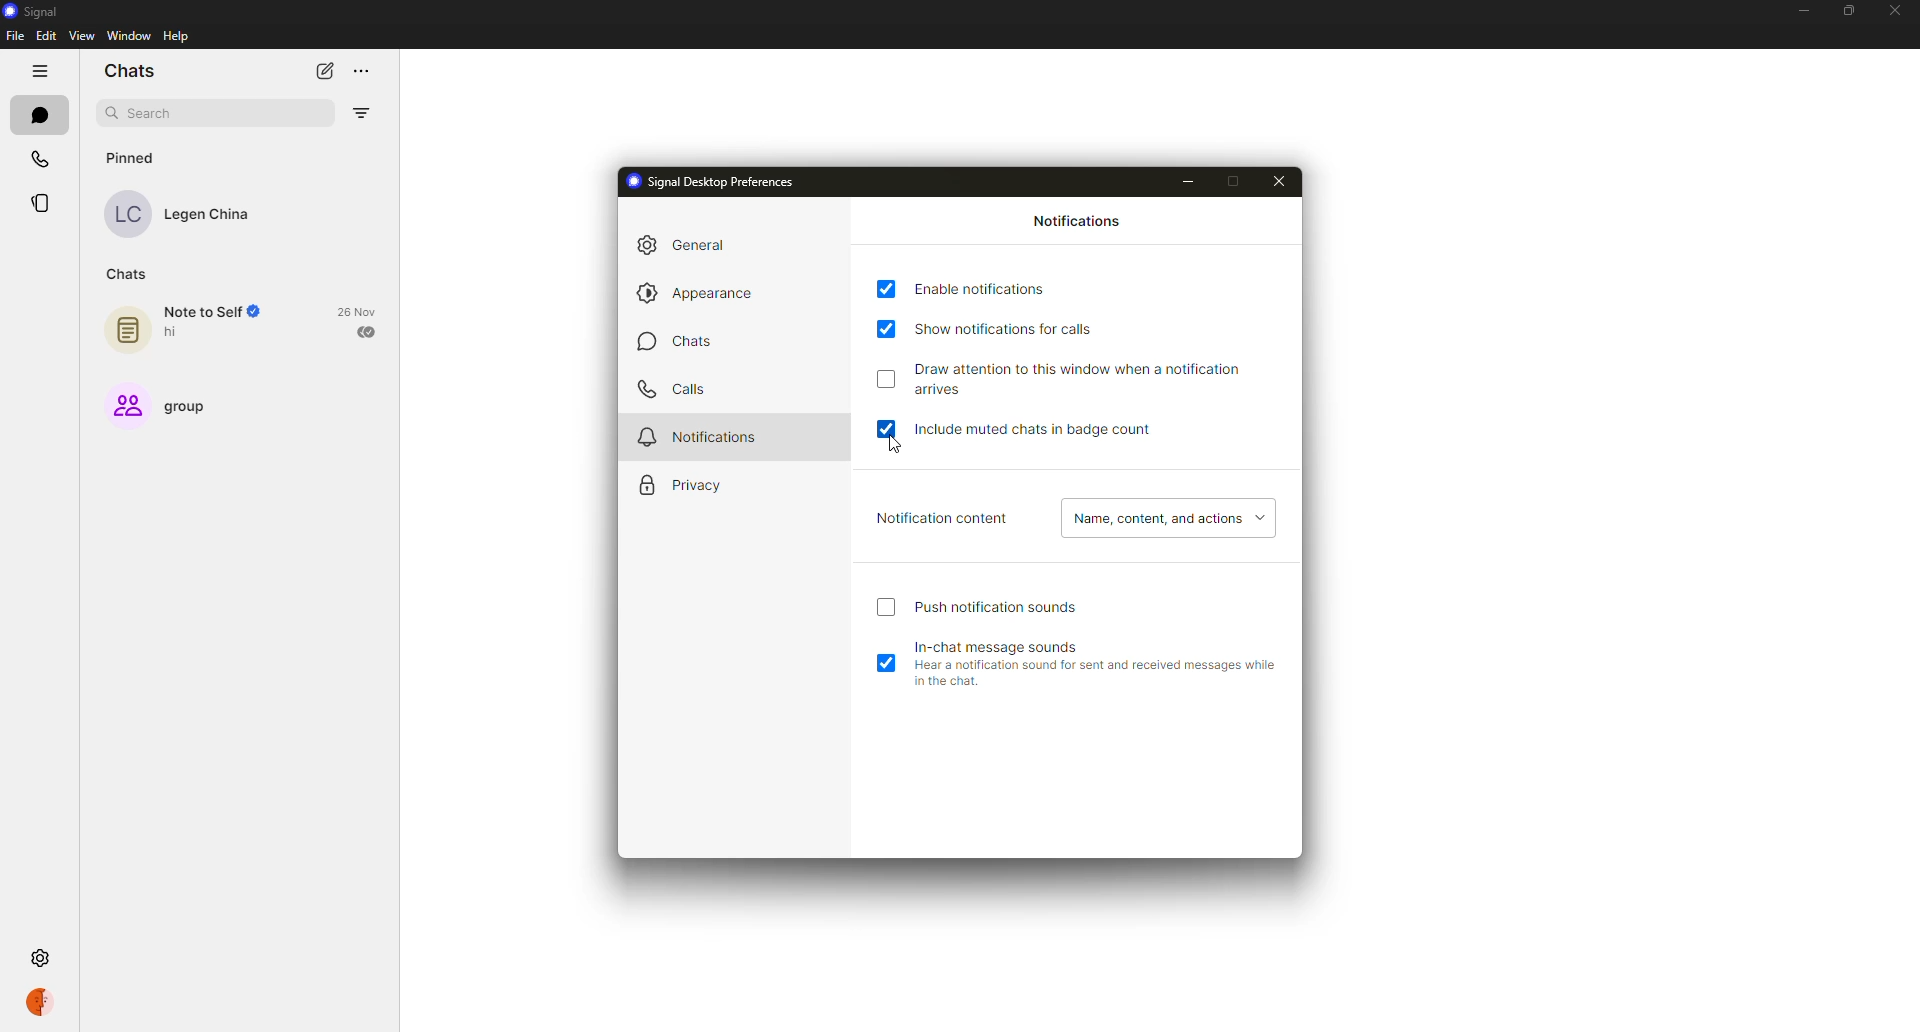  What do you see at coordinates (1089, 376) in the screenshot?
I see `draw attention to this window when notification arrives` at bounding box center [1089, 376].